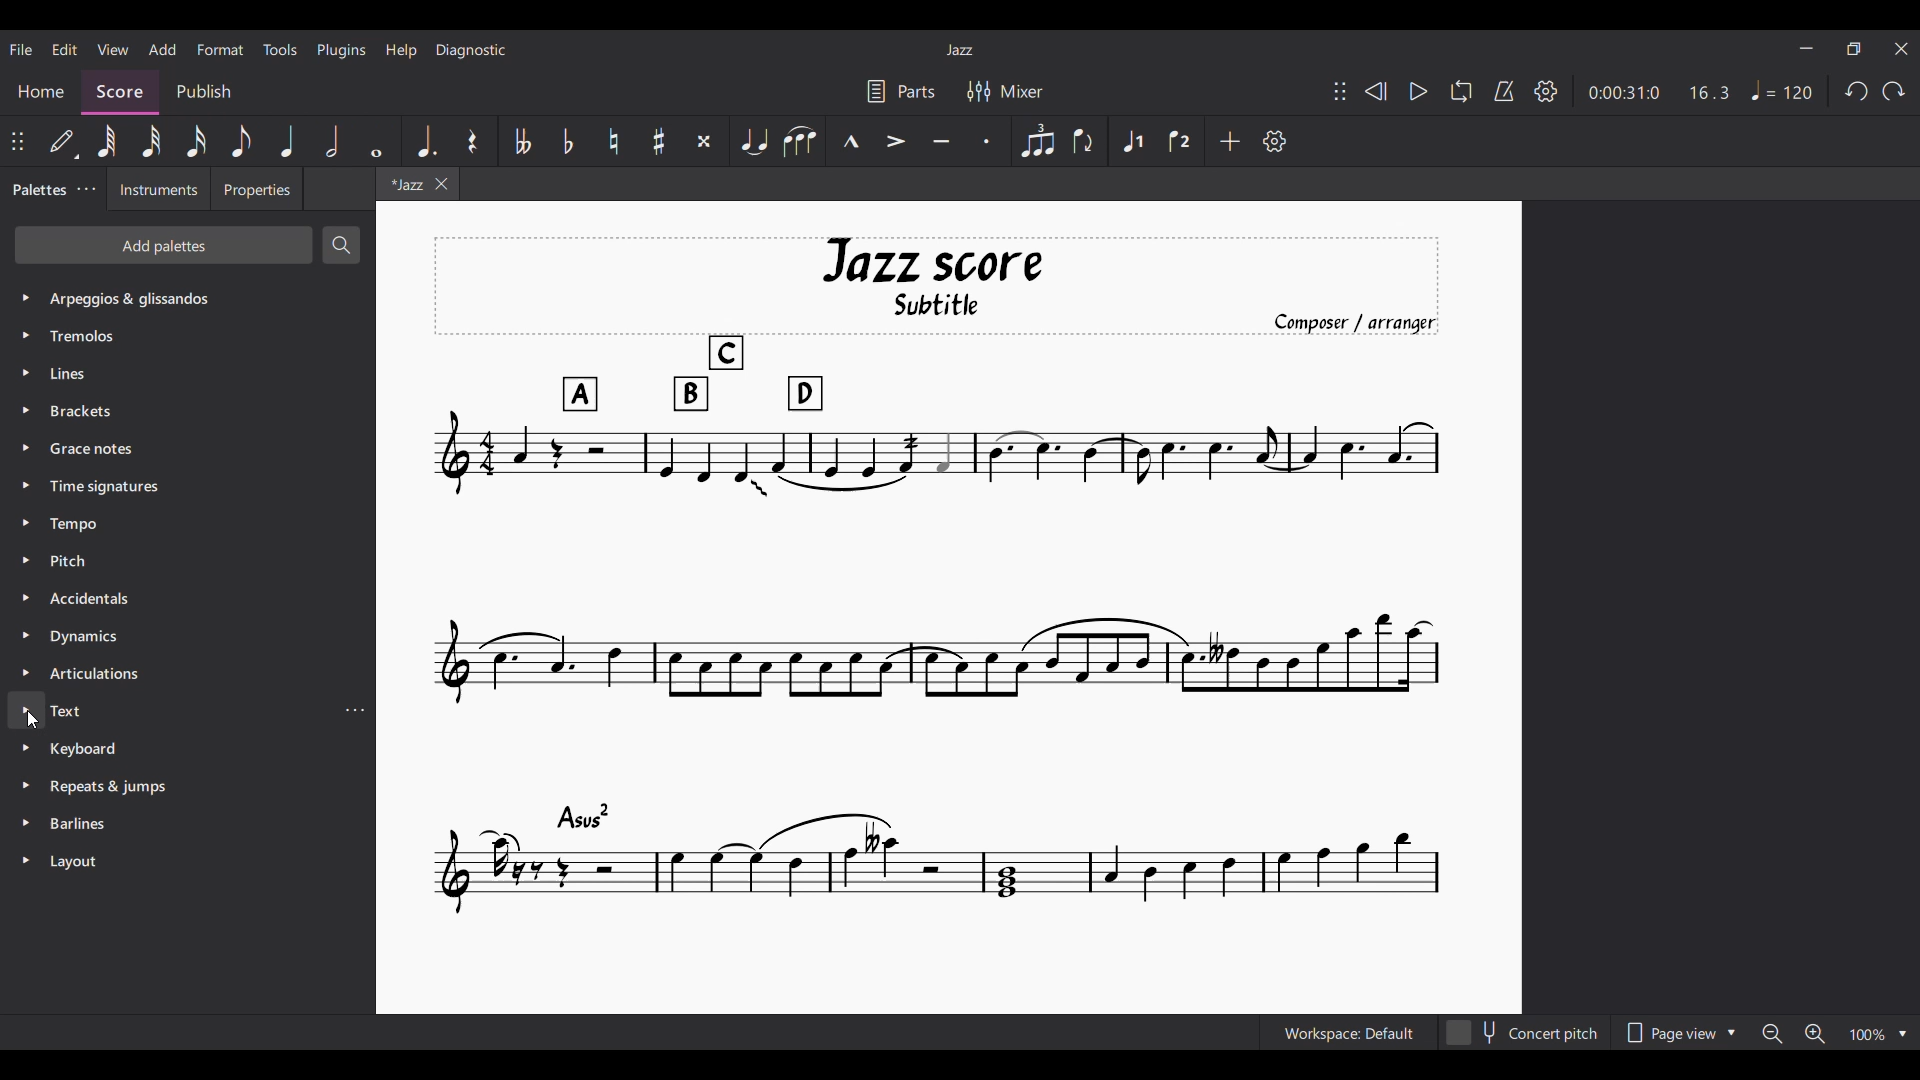 The height and width of the screenshot is (1080, 1920). Describe the element at coordinates (902, 91) in the screenshot. I see `Parts settings` at that location.